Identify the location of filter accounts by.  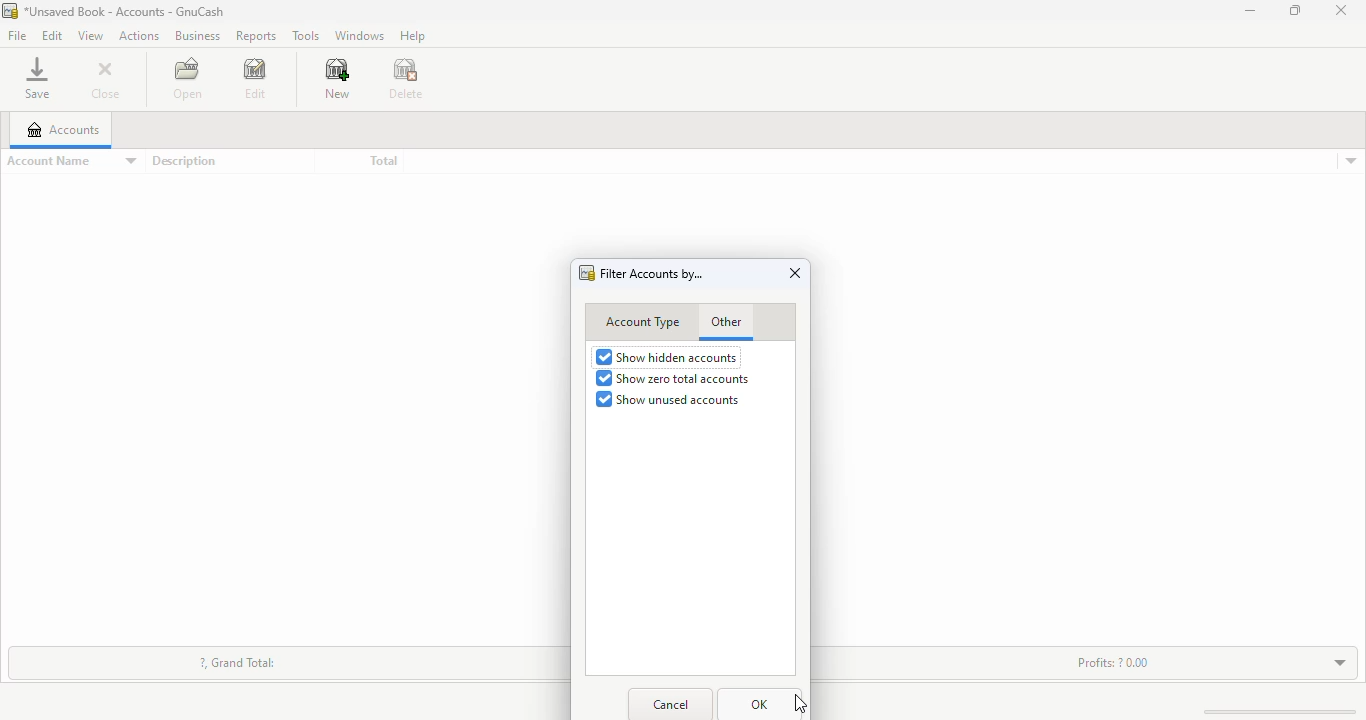
(652, 274).